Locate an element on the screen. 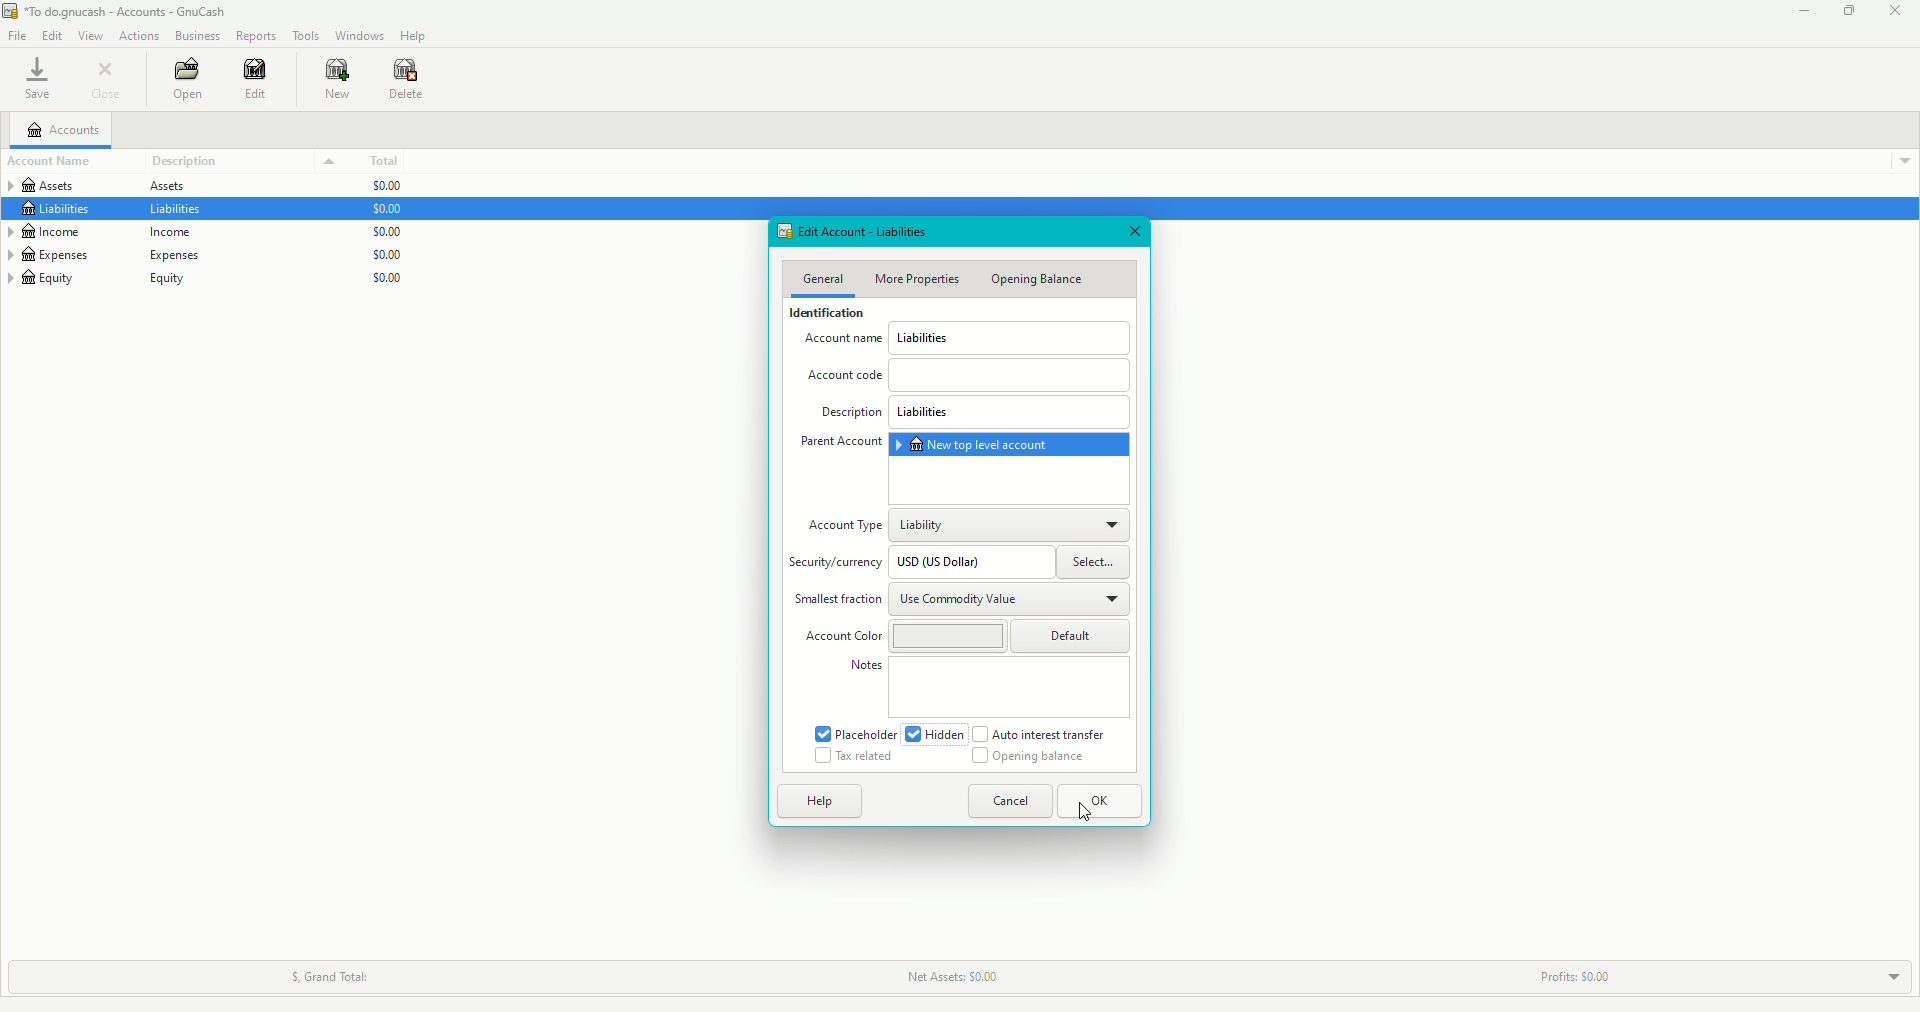 This screenshot has width=1920, height=1012. Cancel is located at coordinates (1009, 802).